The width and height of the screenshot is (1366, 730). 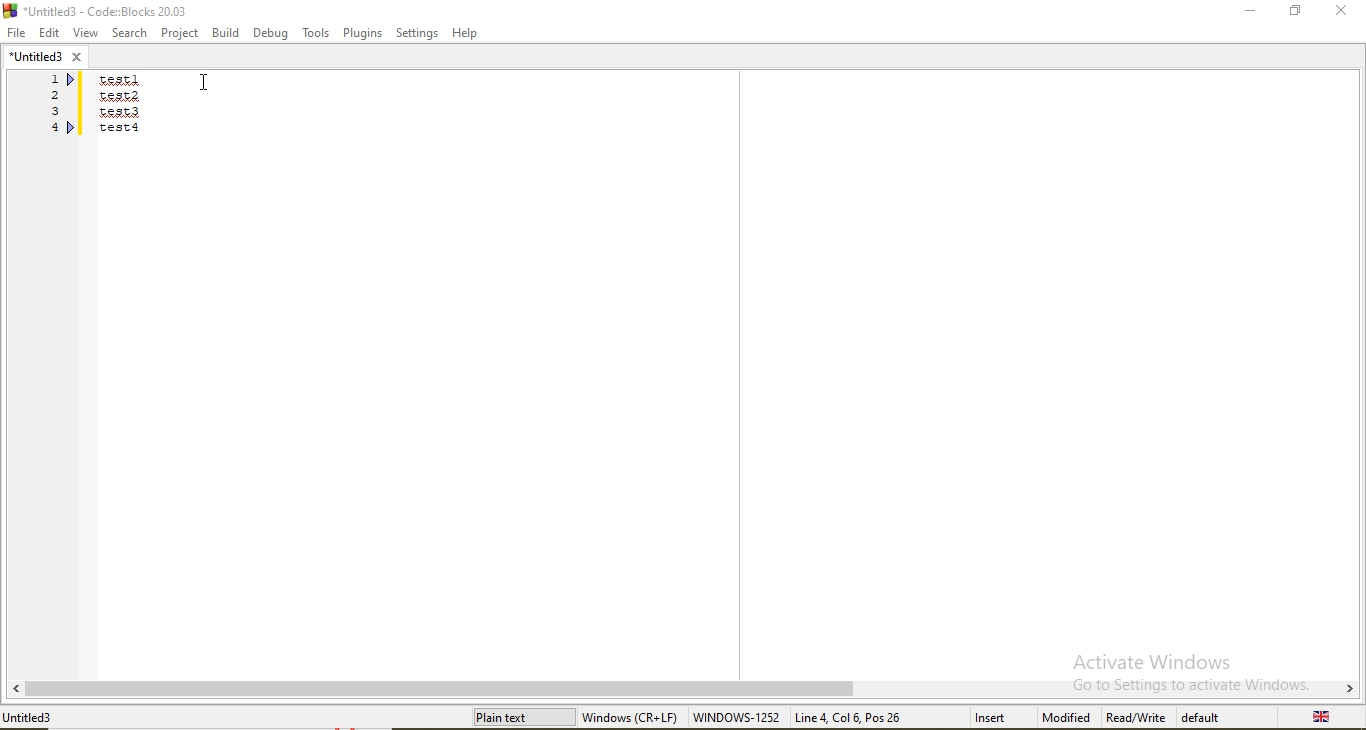 I want to click on indicator beside e, so click(x=73, y=127).